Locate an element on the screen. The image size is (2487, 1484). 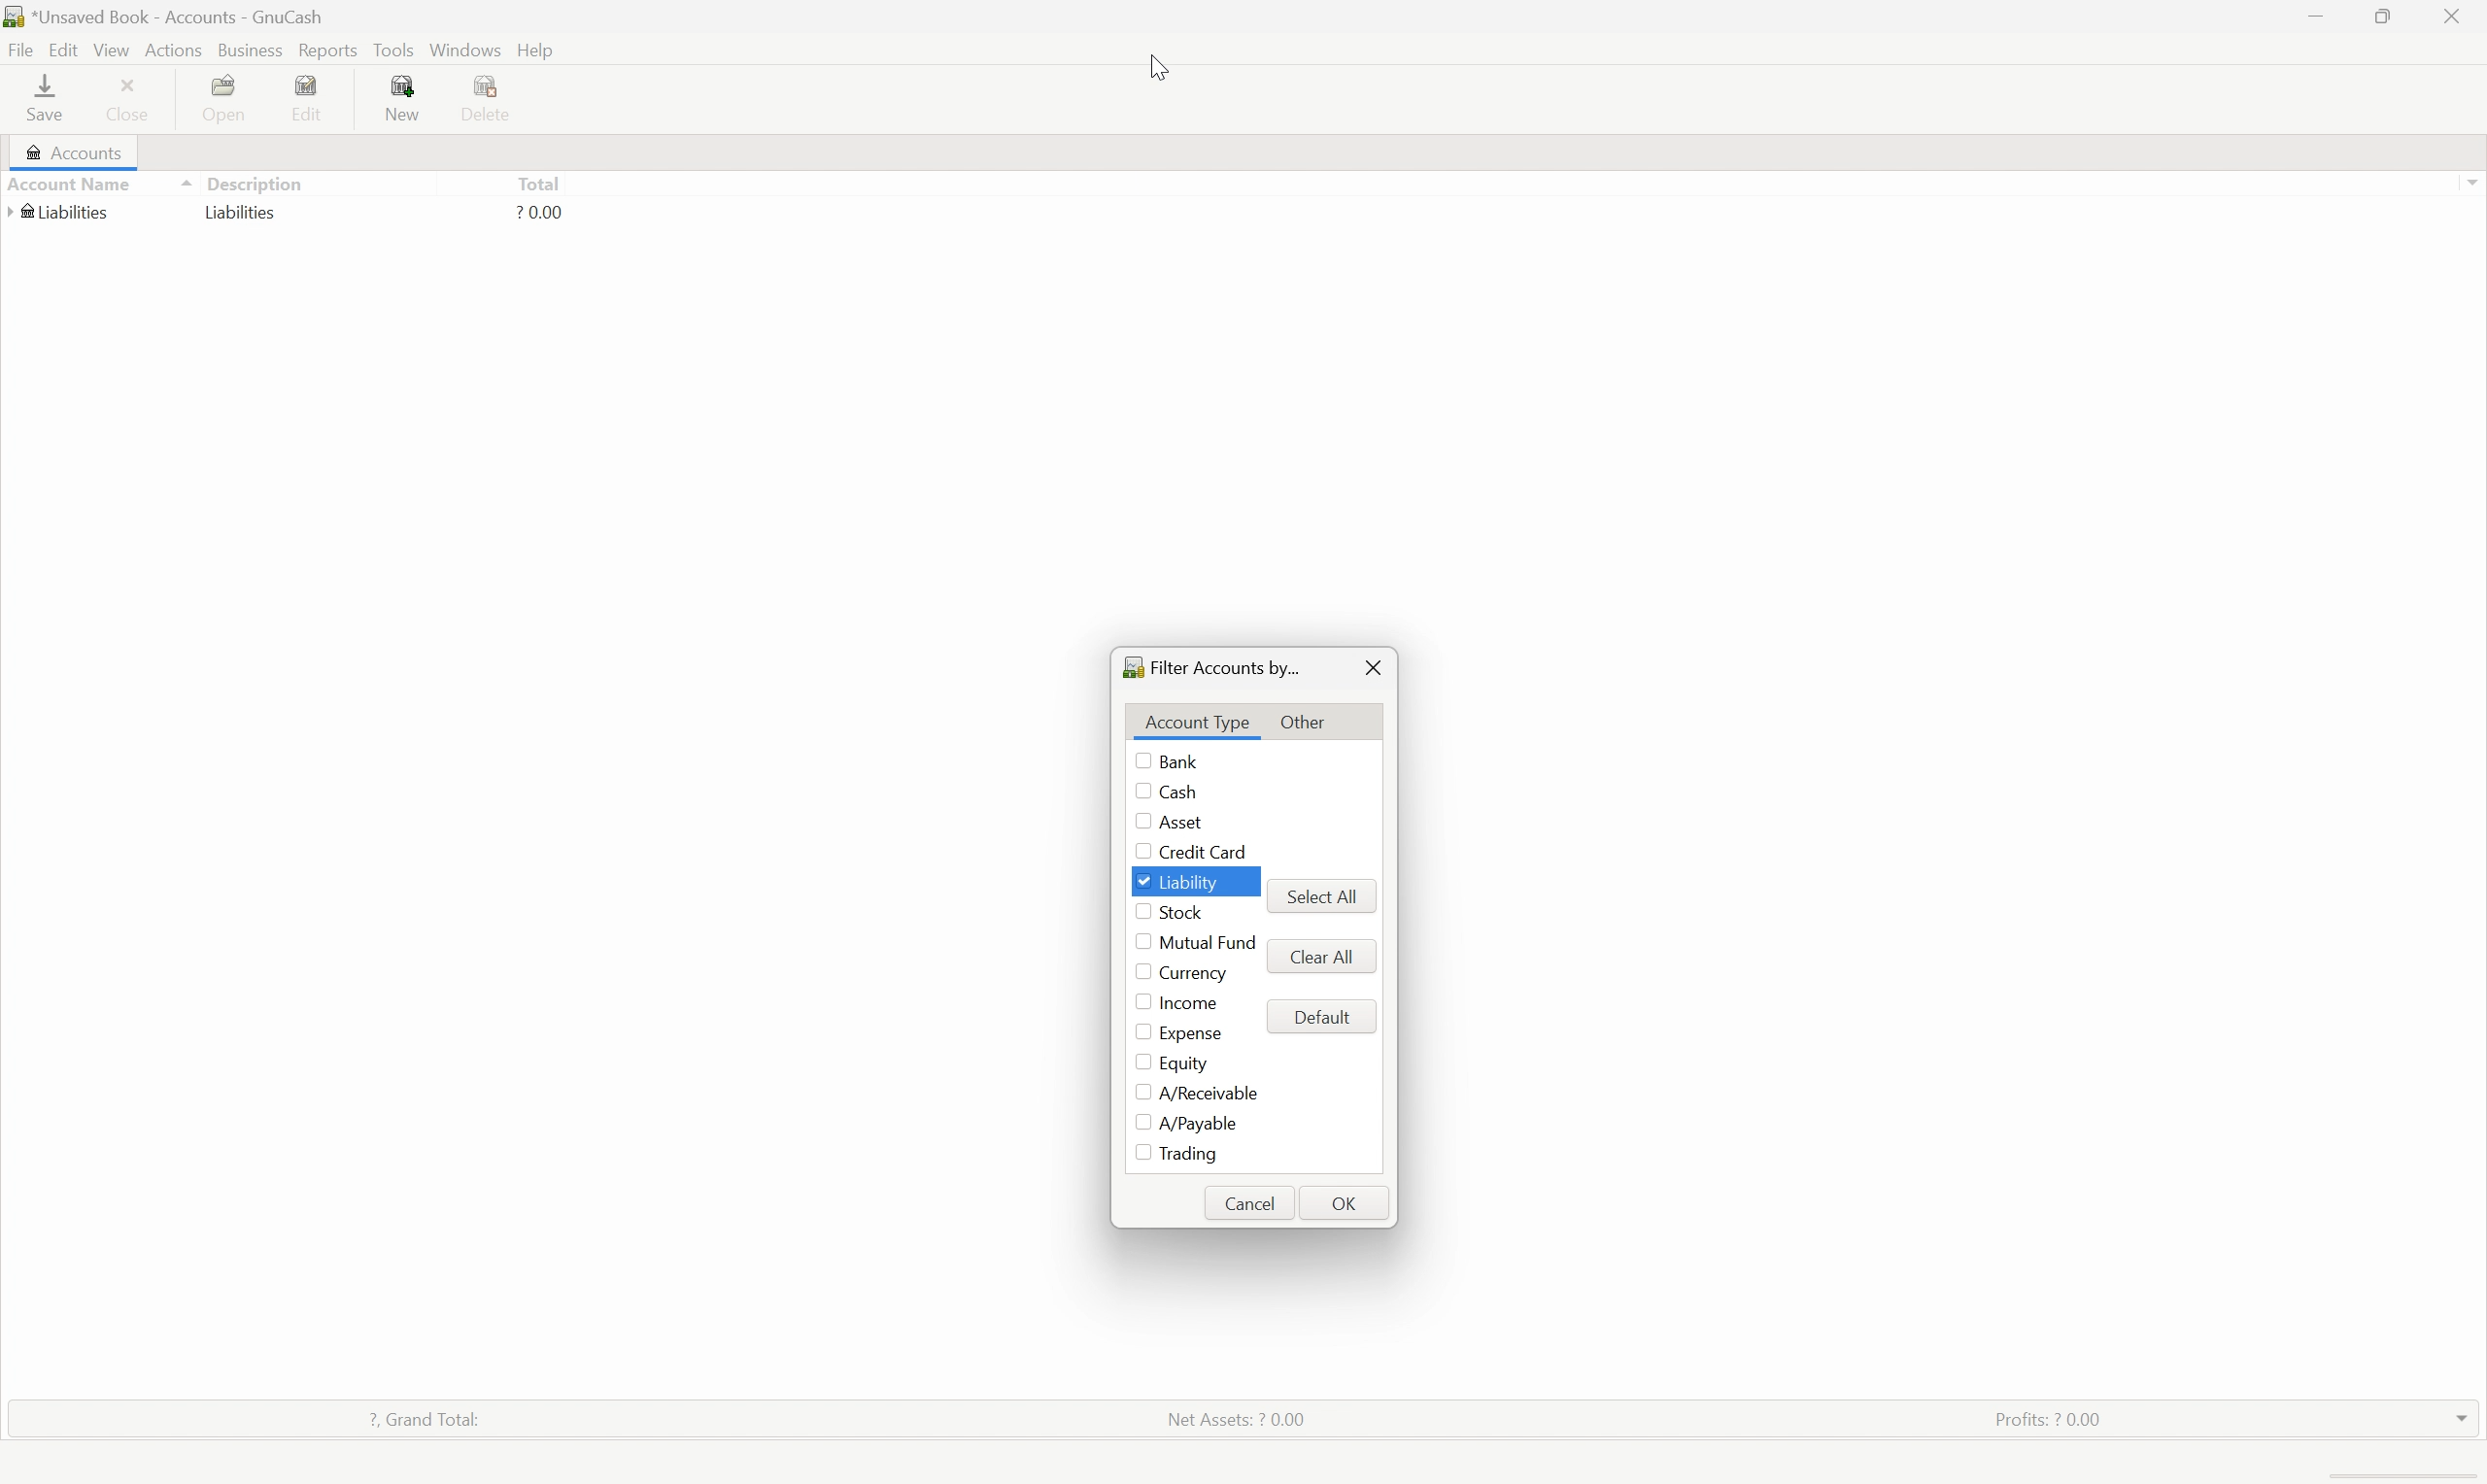
Cancel is located at coordinates (1253, 1200).